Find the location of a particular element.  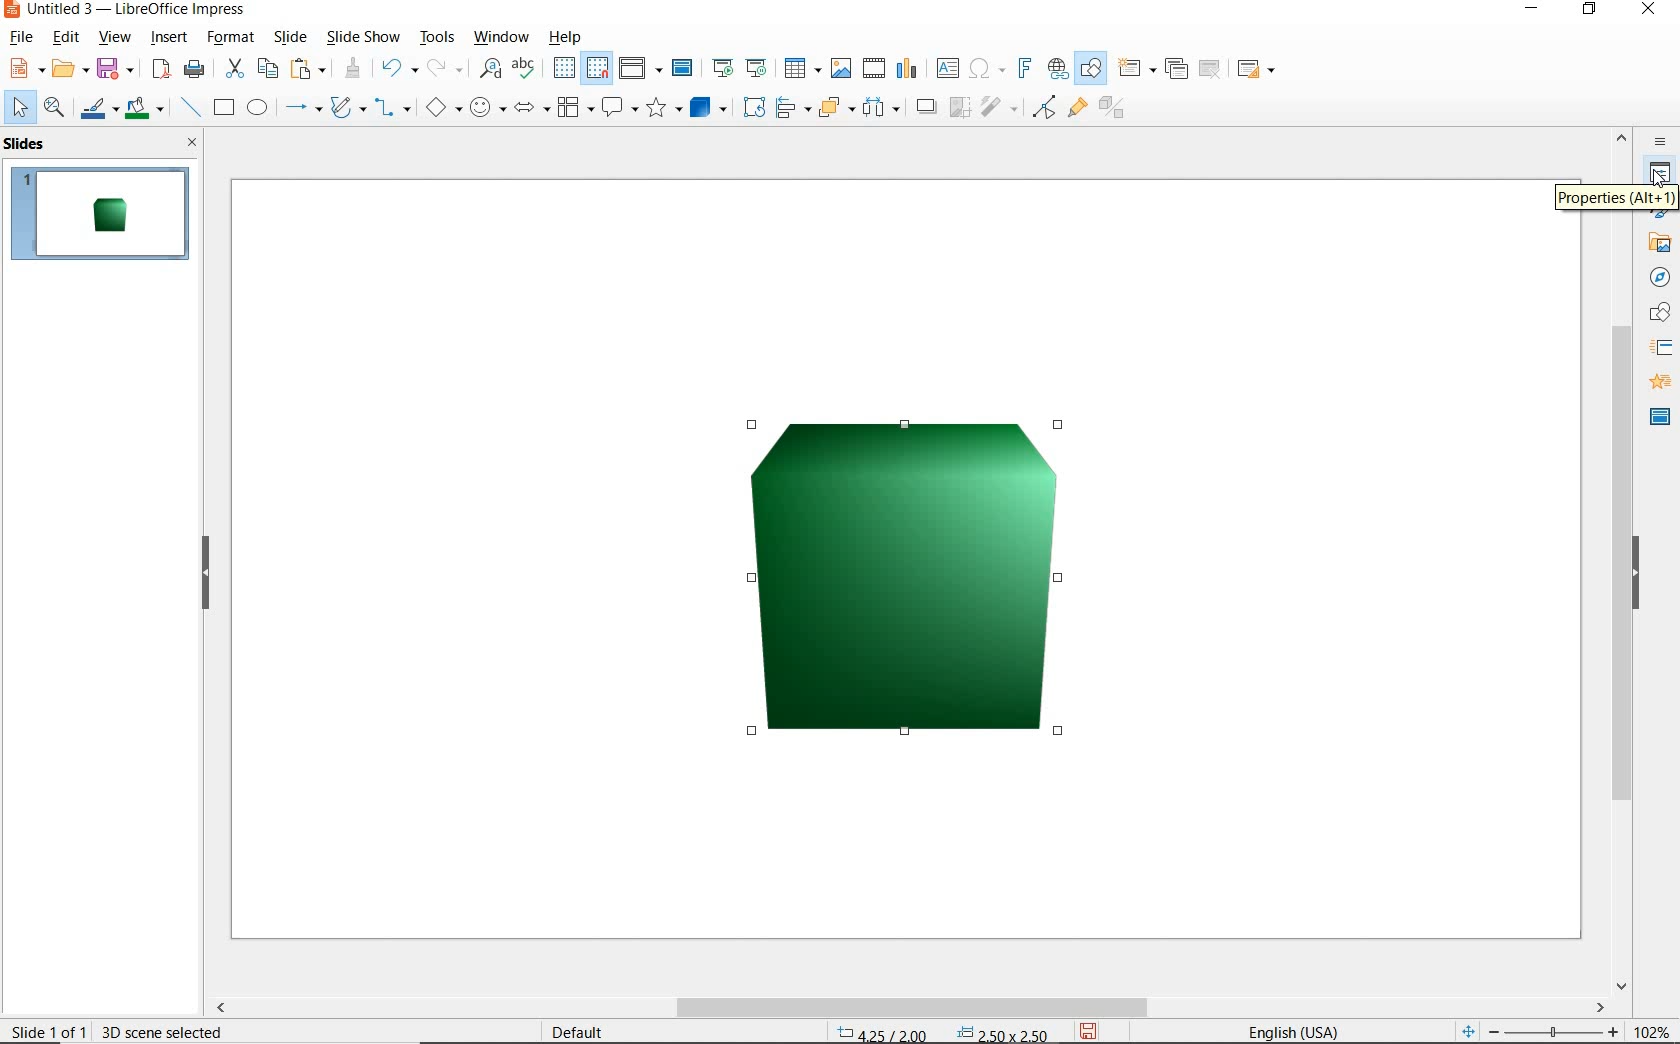

slide layout is located at coordinates (1257, 68).